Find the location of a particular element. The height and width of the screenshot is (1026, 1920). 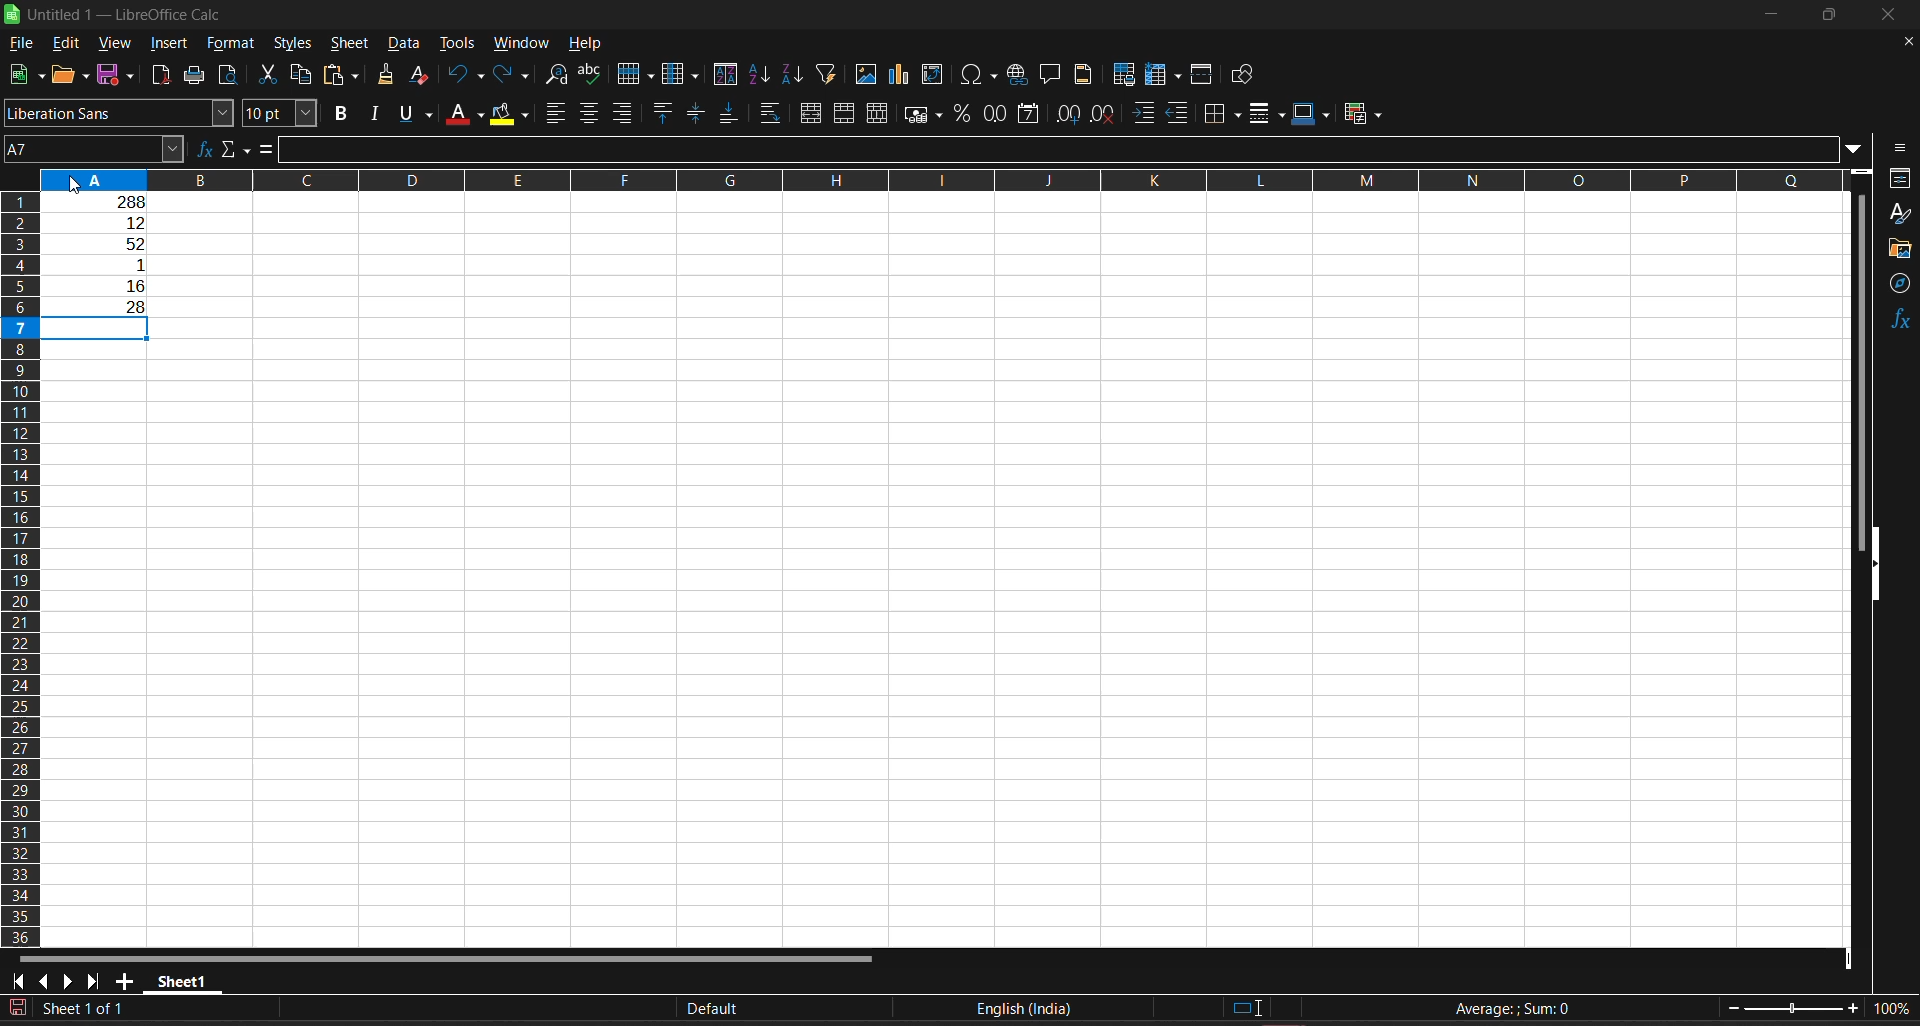

sort is located at coordinates (726, 76).